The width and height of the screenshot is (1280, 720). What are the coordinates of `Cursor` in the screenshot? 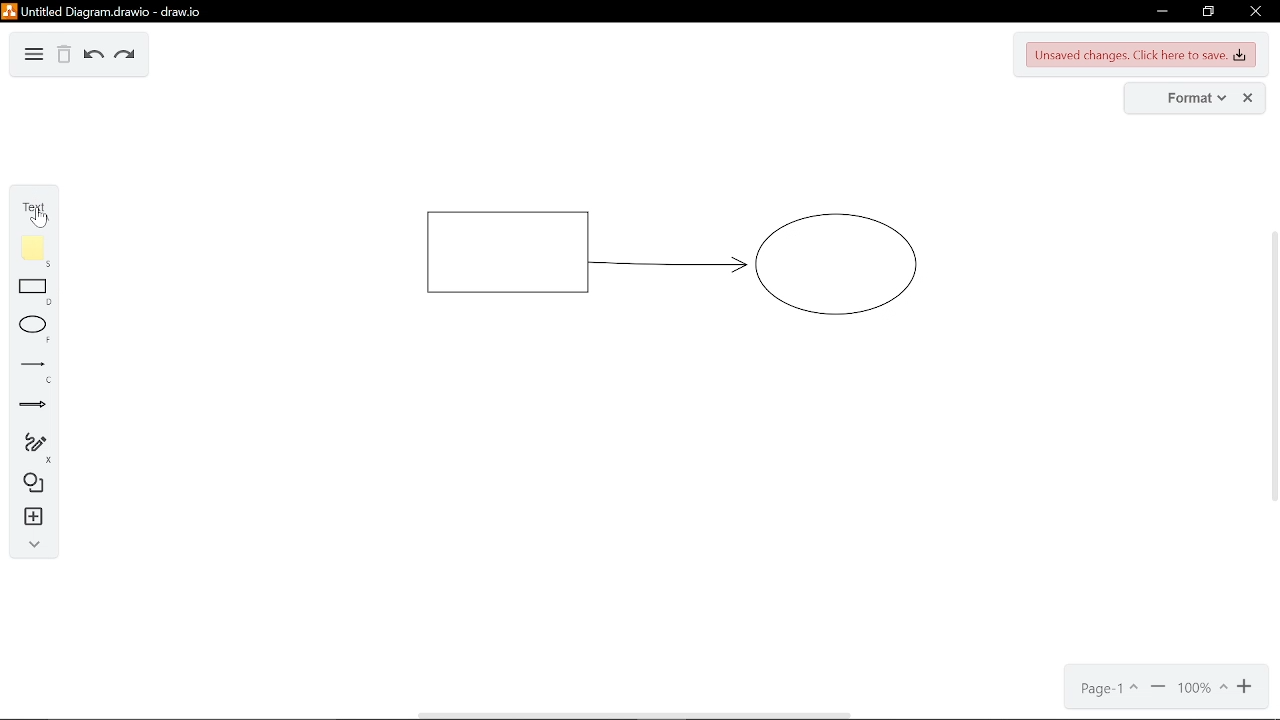 It's located at (42, 220).